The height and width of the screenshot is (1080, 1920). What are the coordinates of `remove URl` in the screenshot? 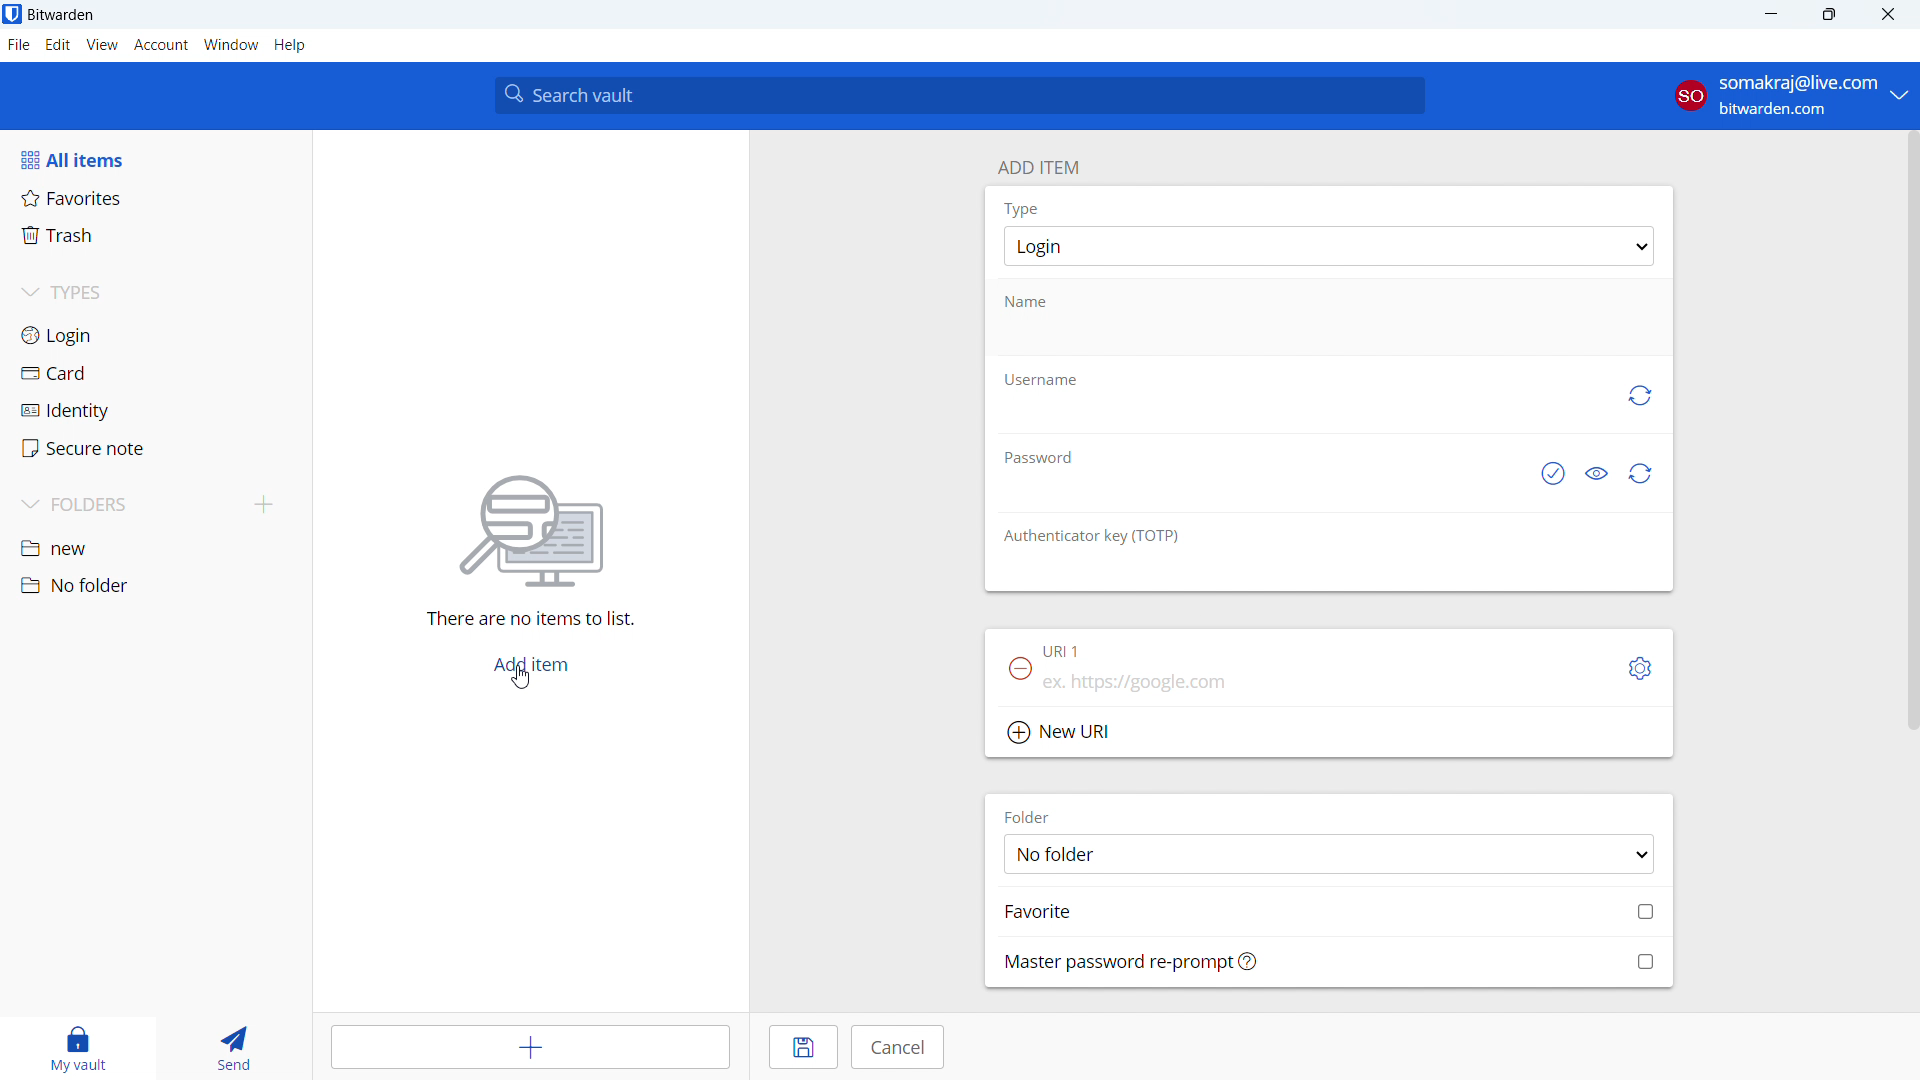 It's located at (1020, 668).